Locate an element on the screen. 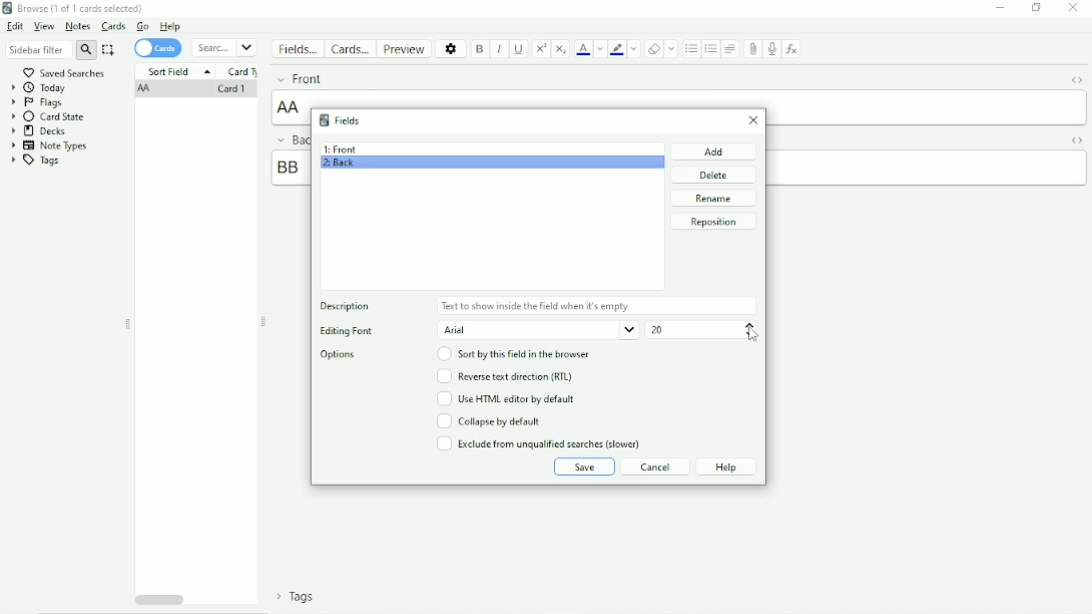  Alignment is located at coordinates (731, 48).